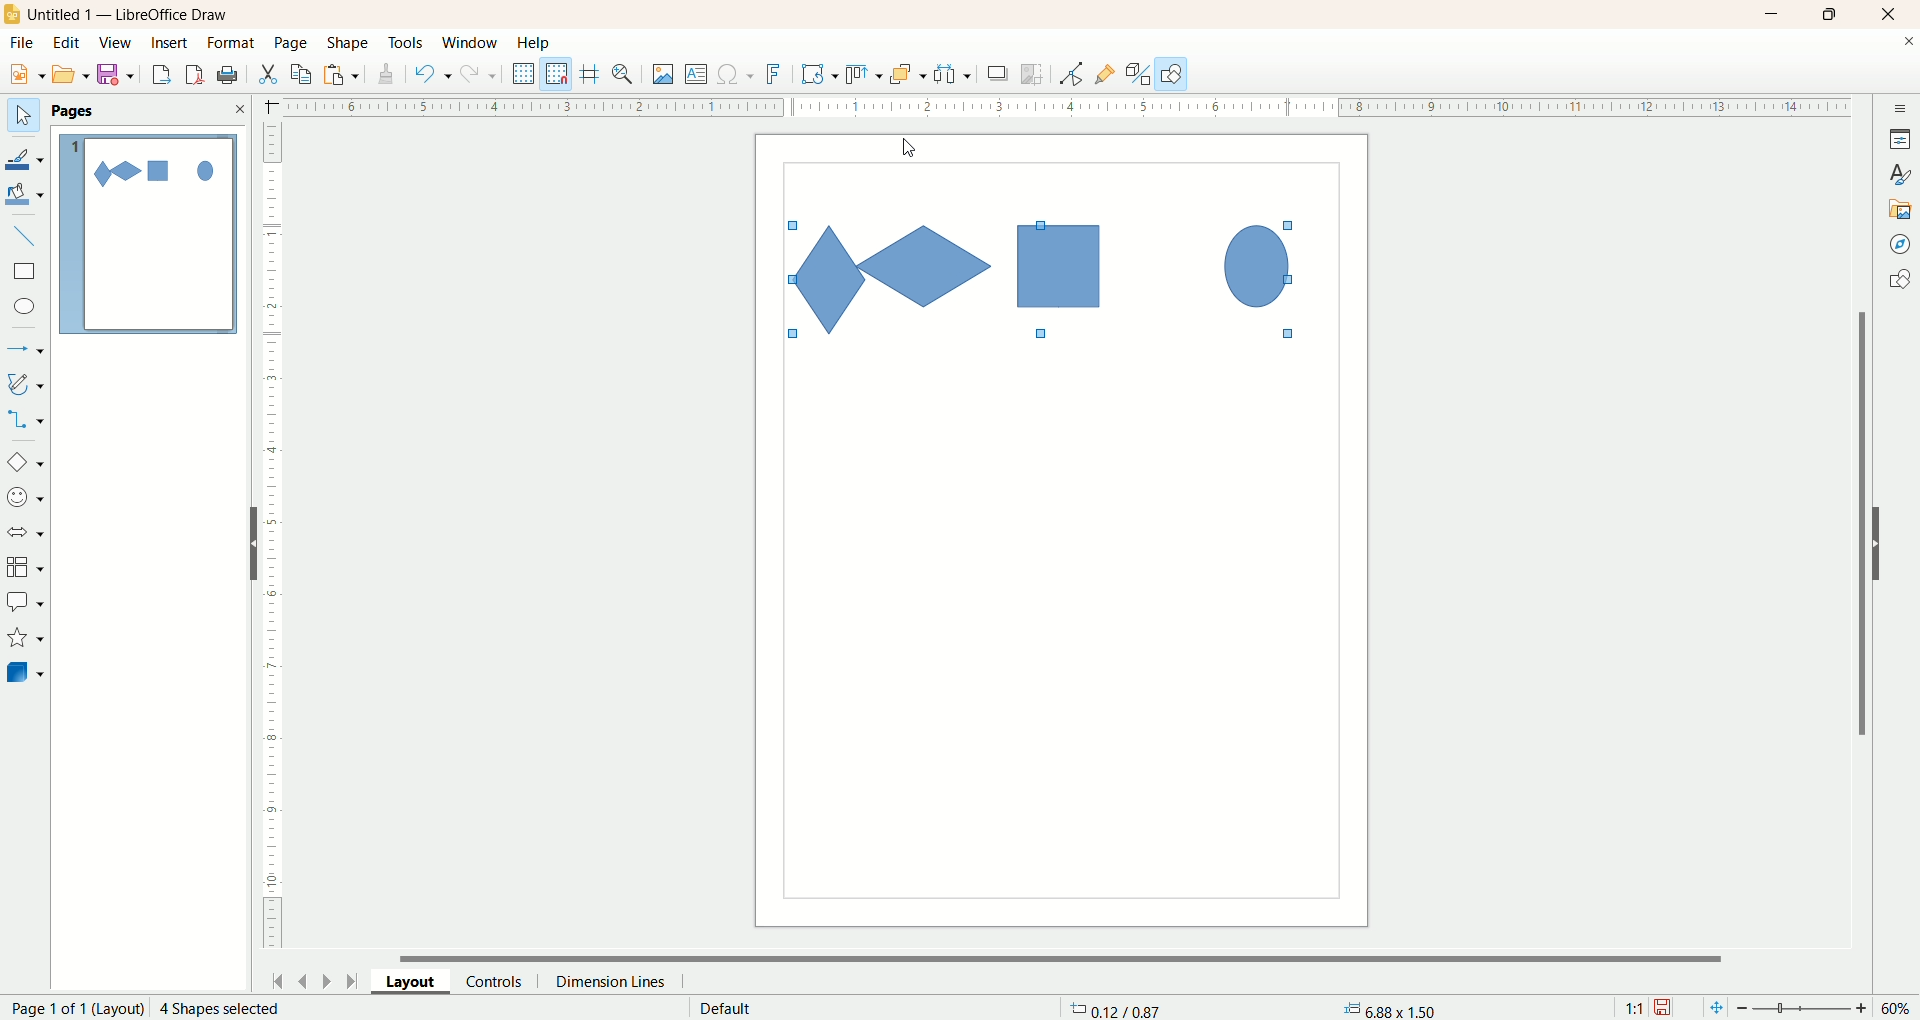 The height and width of the screenshot is (1020, 1920). What do you see at coordinates (1387, 1009) in the screenshot?
I see `anchor point` at bounding box center [1387, 1009].